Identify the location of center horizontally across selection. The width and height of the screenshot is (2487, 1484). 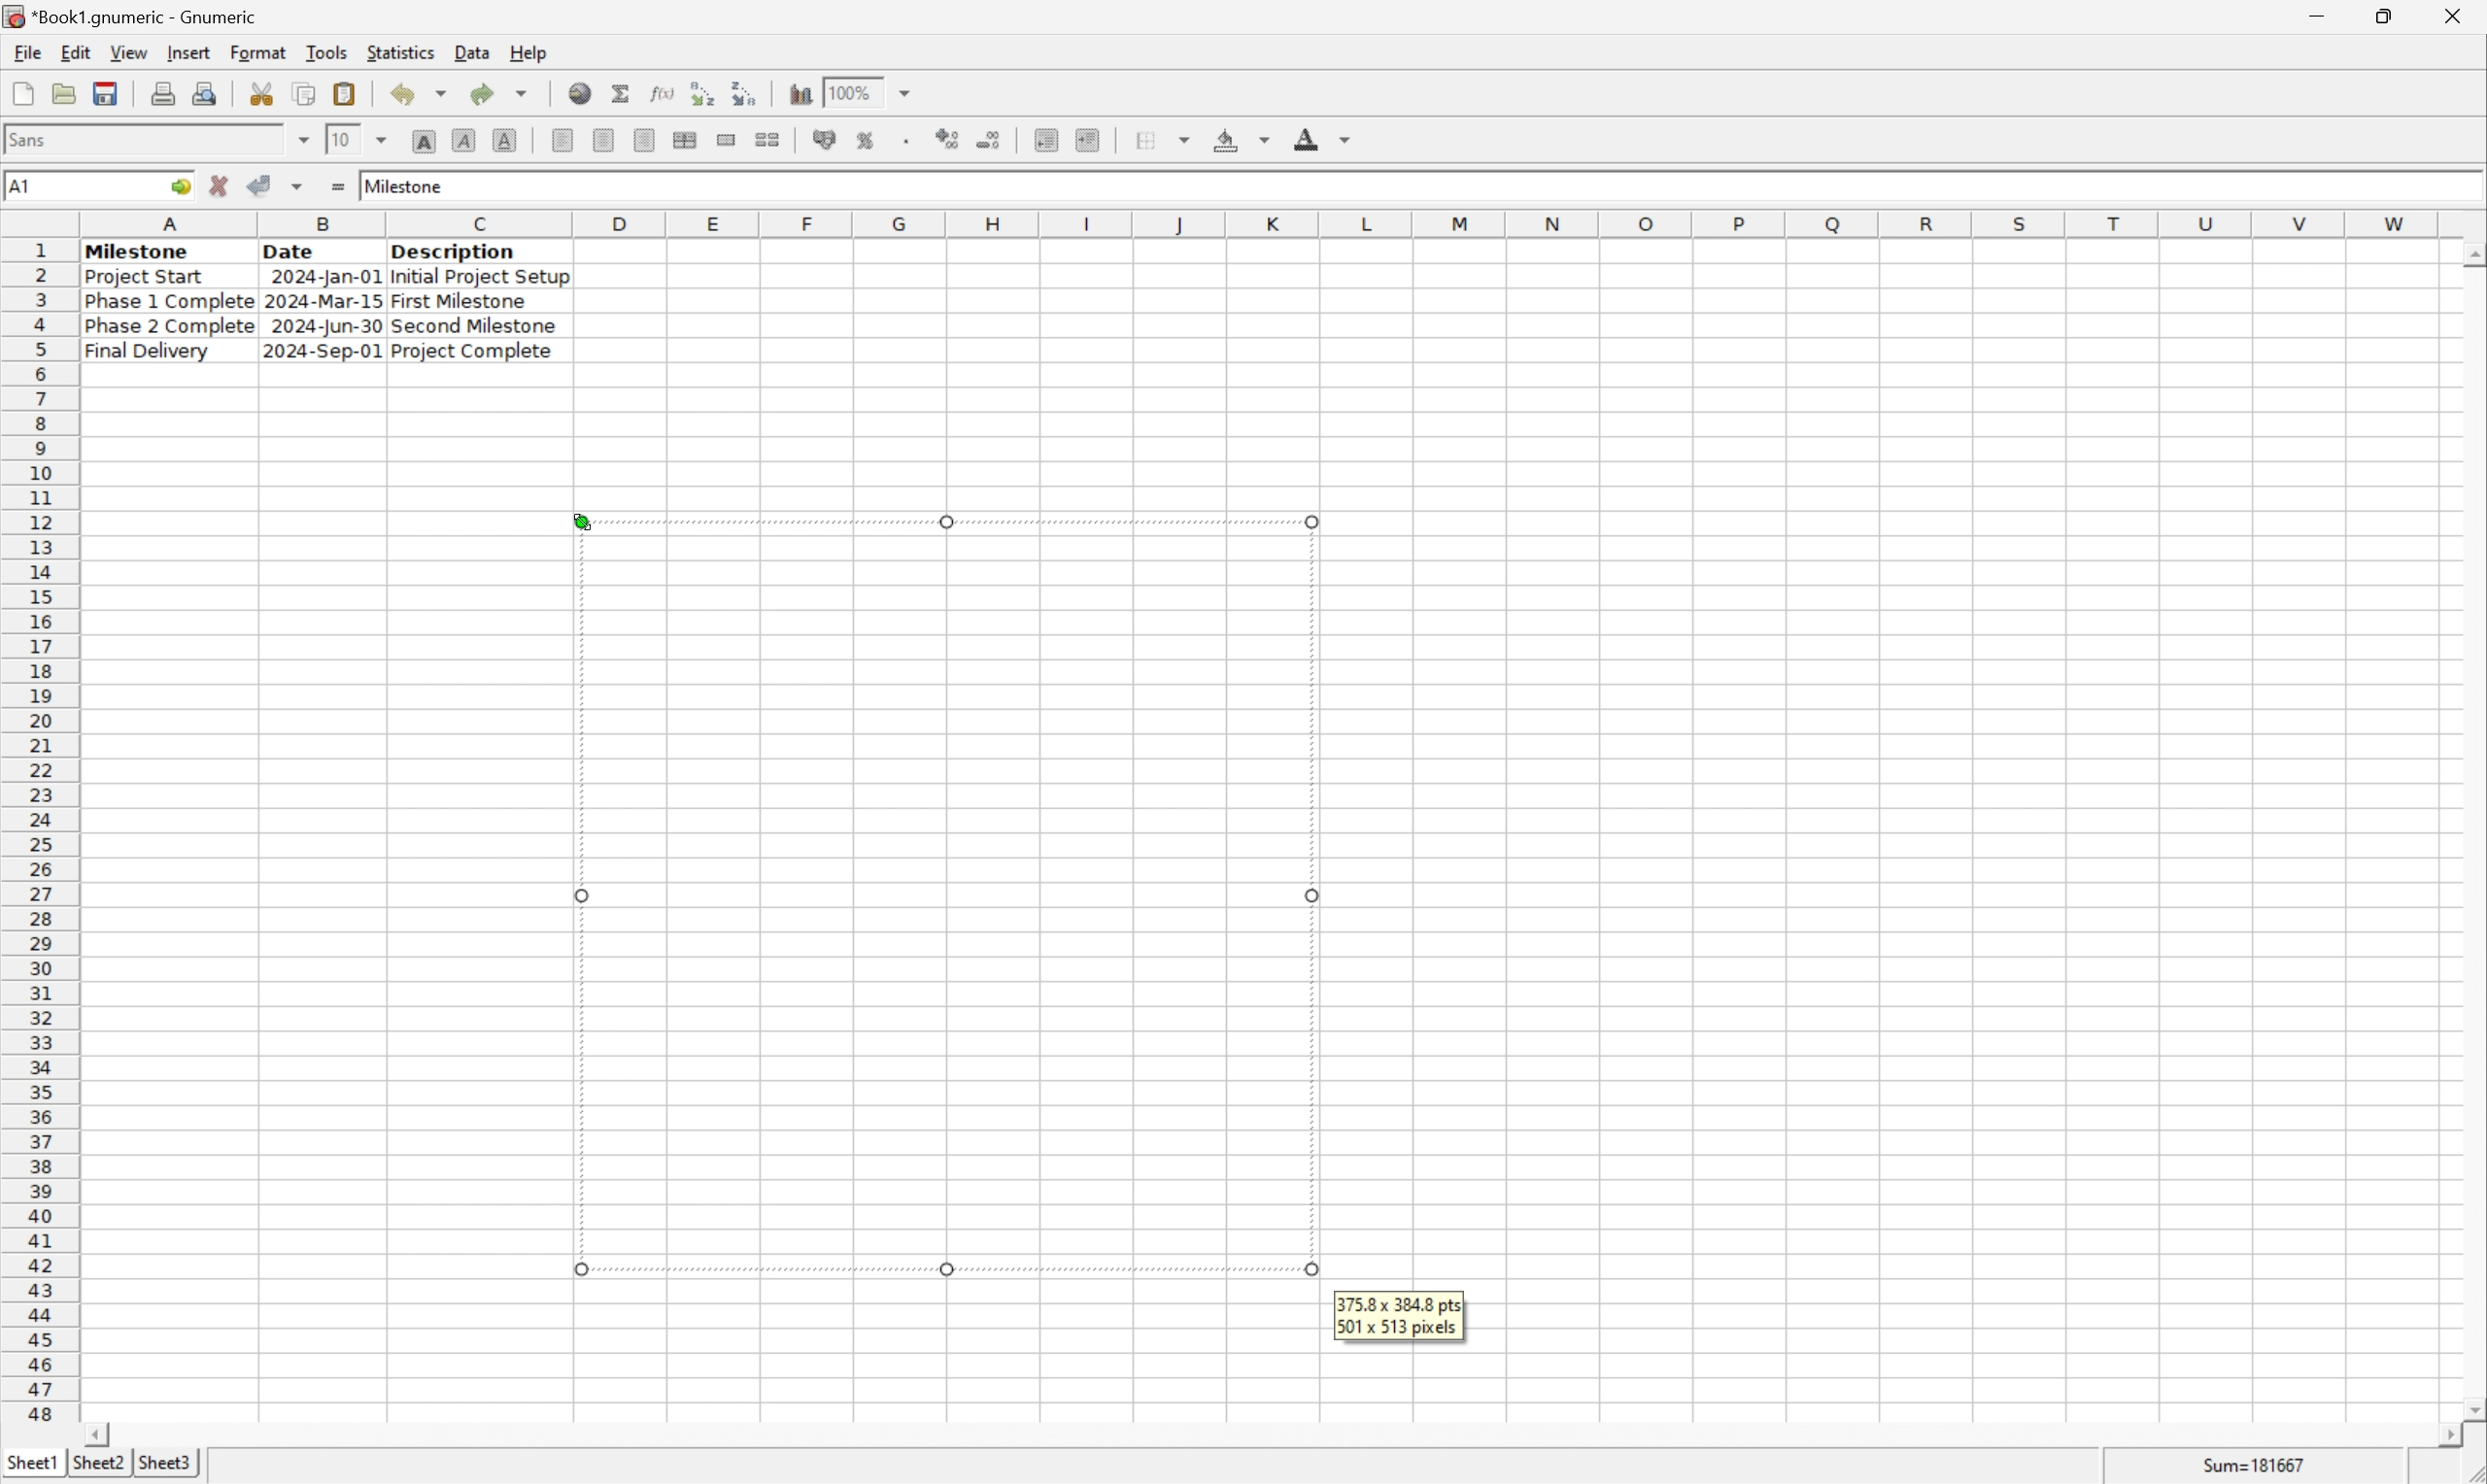
(686, 140).